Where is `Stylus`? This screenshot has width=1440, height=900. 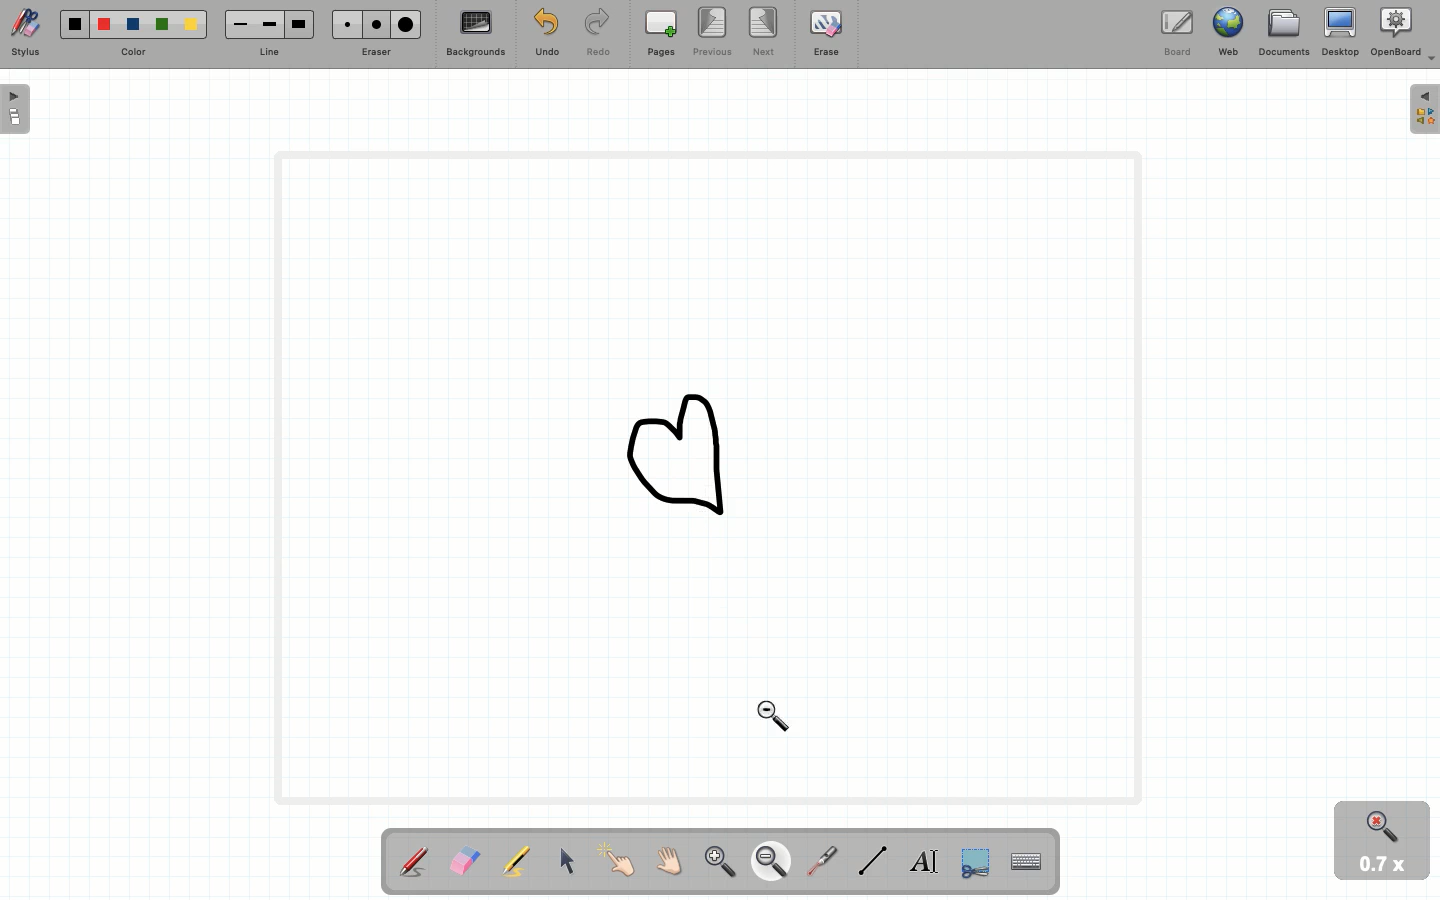 Stylus is located at coordinates (27, 33).